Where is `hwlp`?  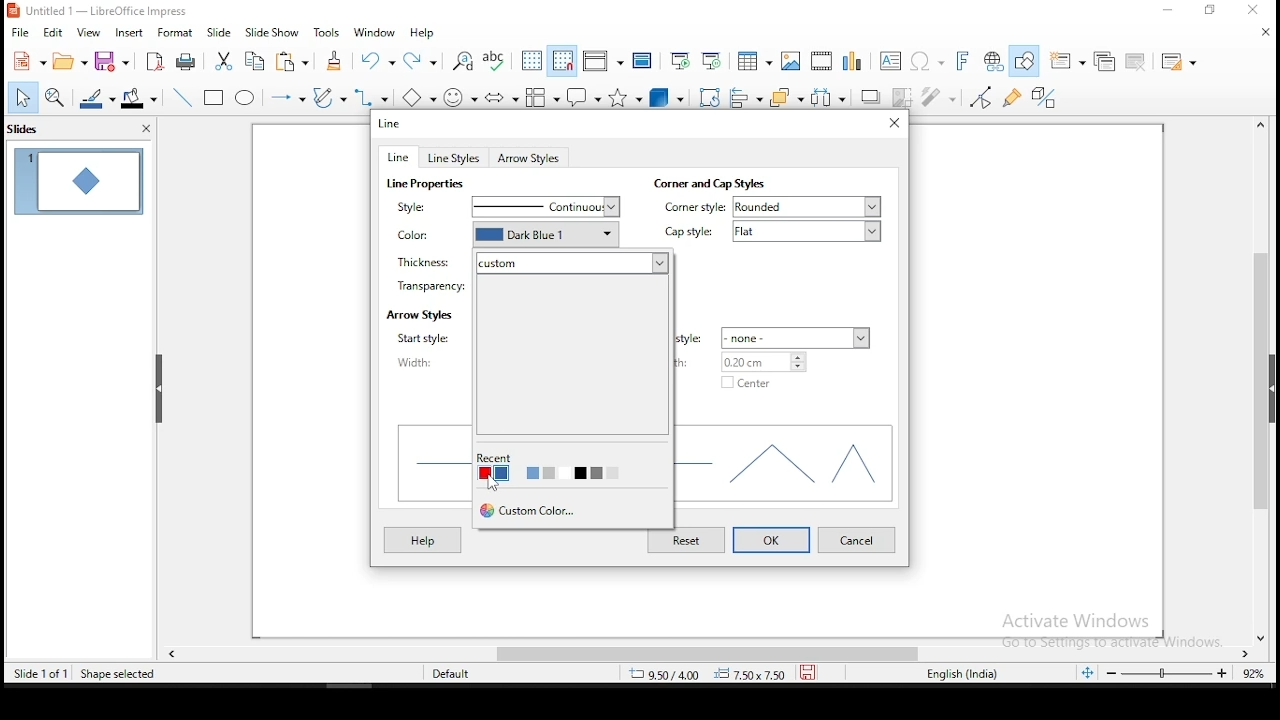 hwlp is located at coordinates (423, 540).